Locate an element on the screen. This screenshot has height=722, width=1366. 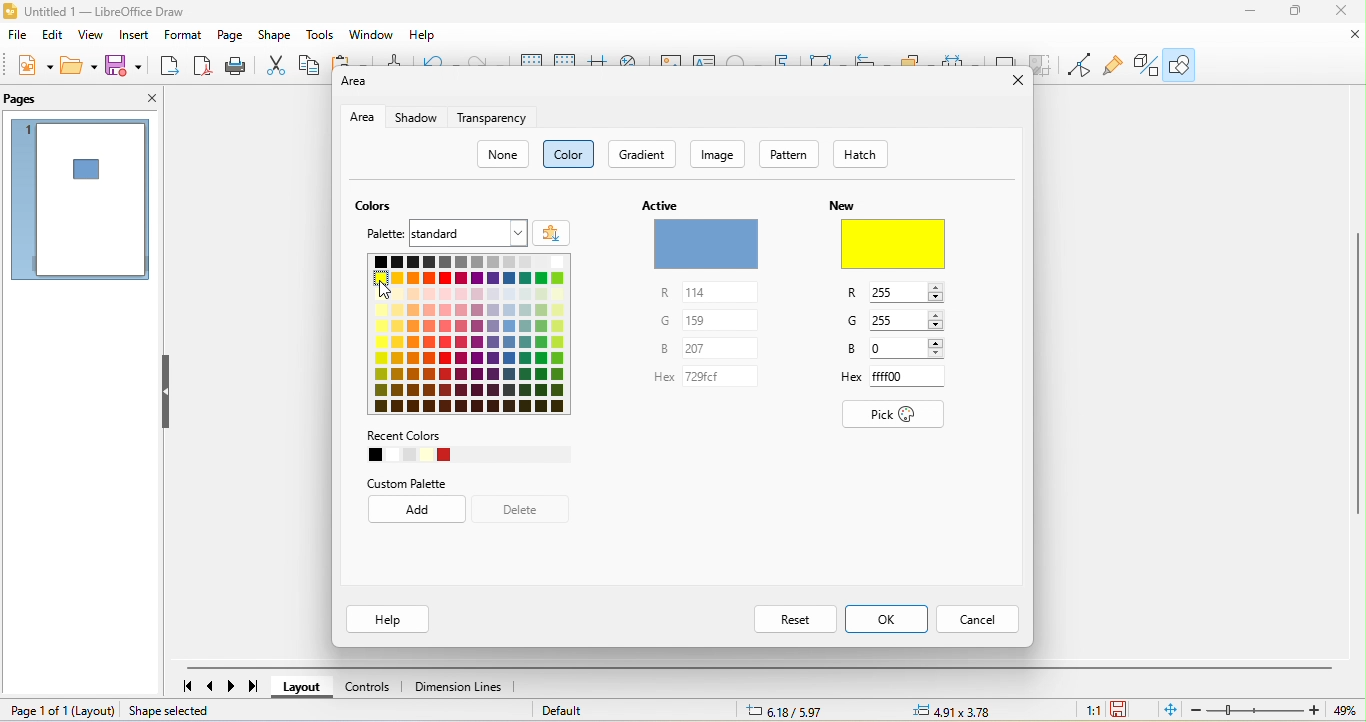
layout is located at coordinates (94, 711).